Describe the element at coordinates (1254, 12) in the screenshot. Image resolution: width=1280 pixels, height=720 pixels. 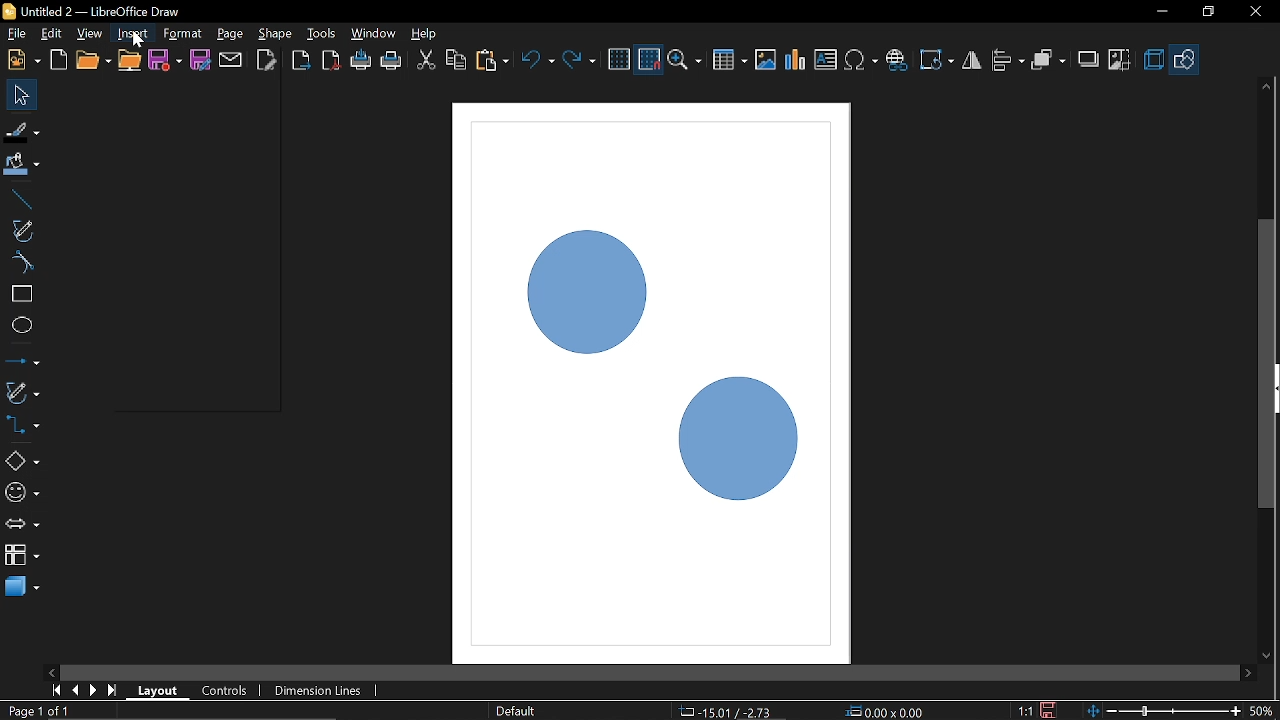
I see `CLose` at that location.